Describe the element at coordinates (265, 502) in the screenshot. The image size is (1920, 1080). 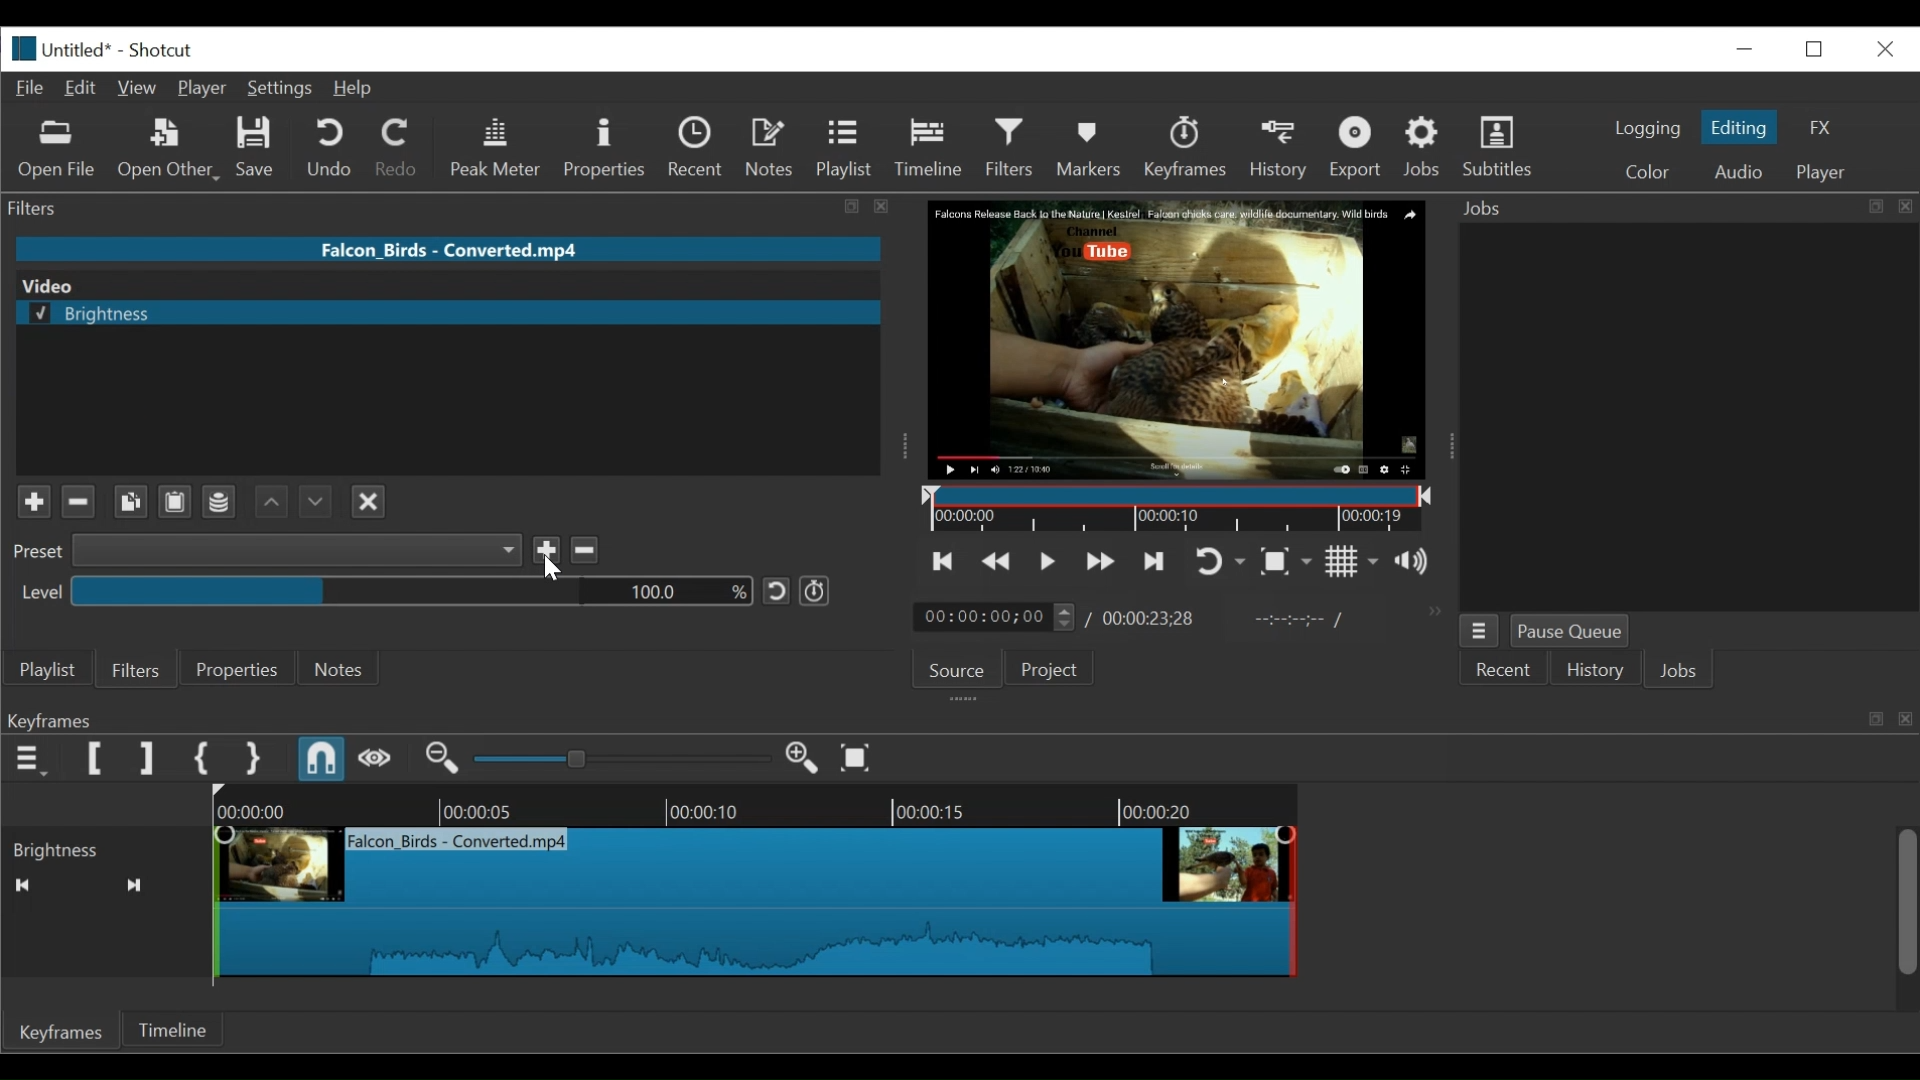
I see `Backward` at that location.